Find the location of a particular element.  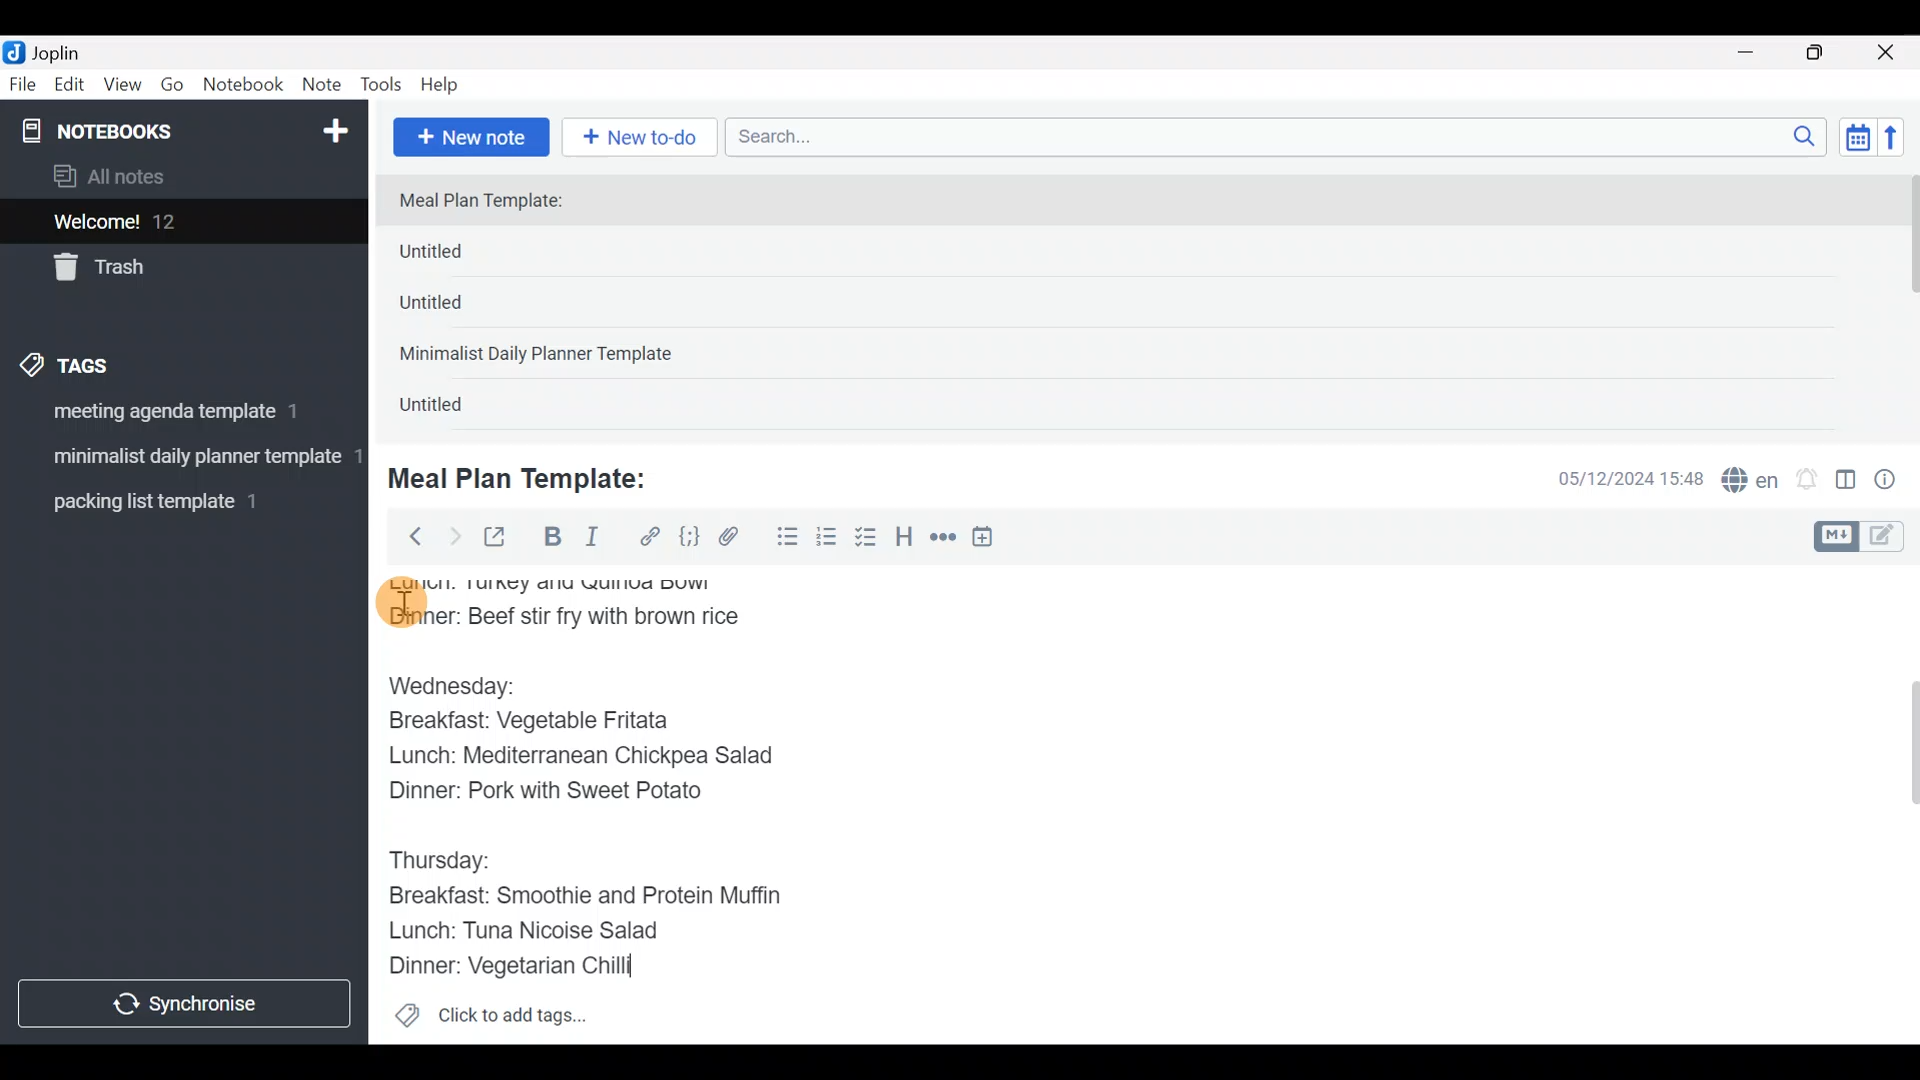

Notebooks is located at coordinates (141, 130).